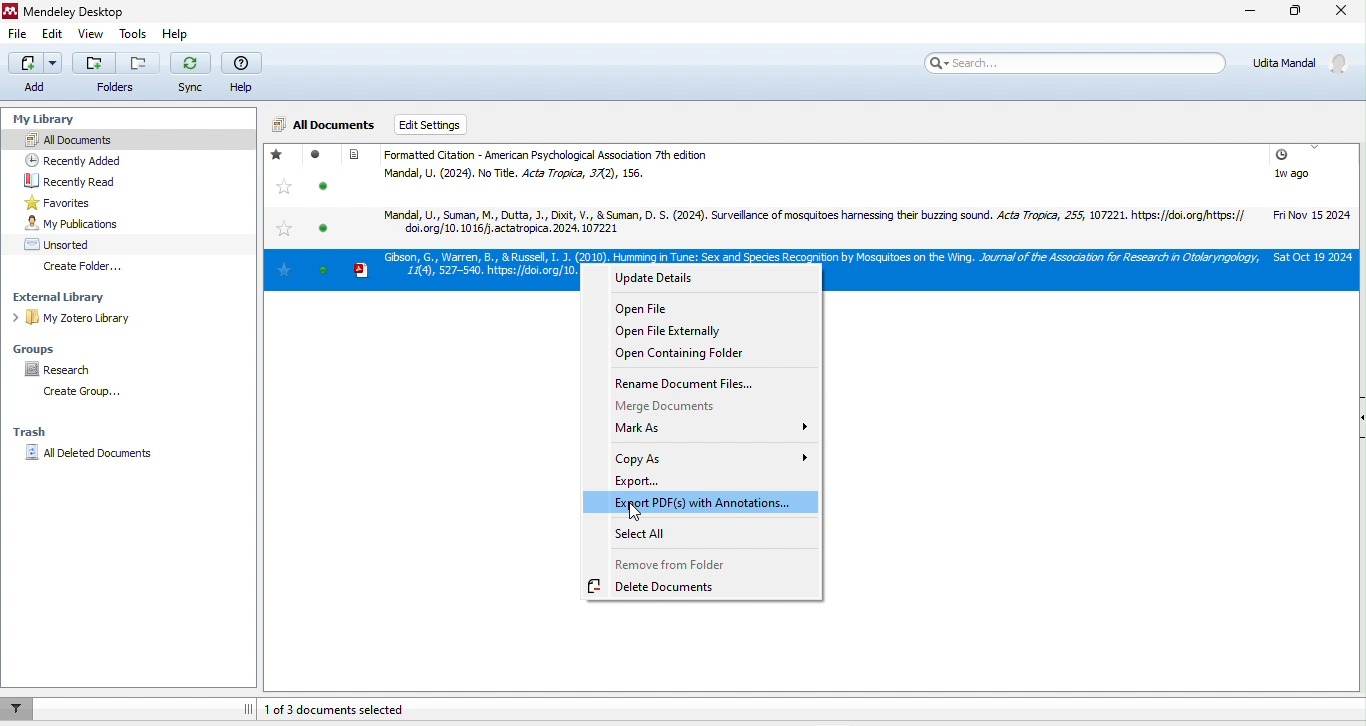  What do you see at coordinates (65, 297) in the screenshot?
I see `external library` at bounding box center [65, 297].